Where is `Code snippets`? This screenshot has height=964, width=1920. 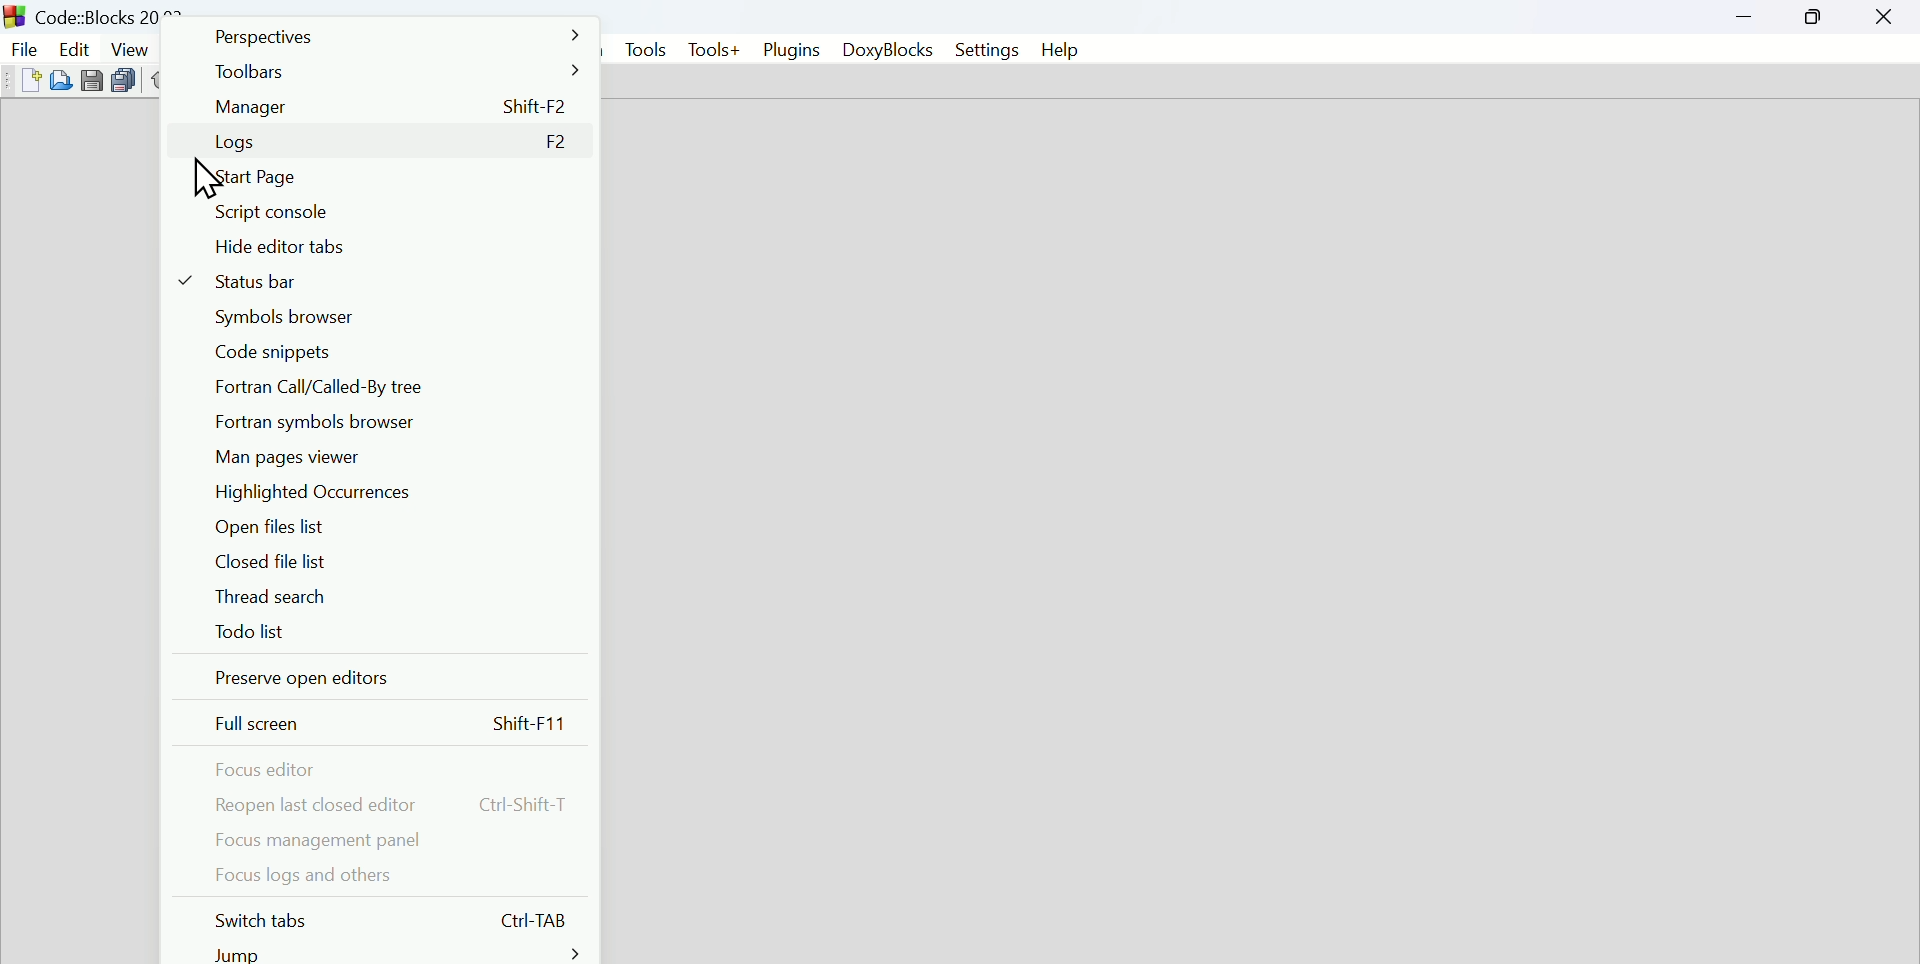
Code snippets is located at coordinates (394, 354).